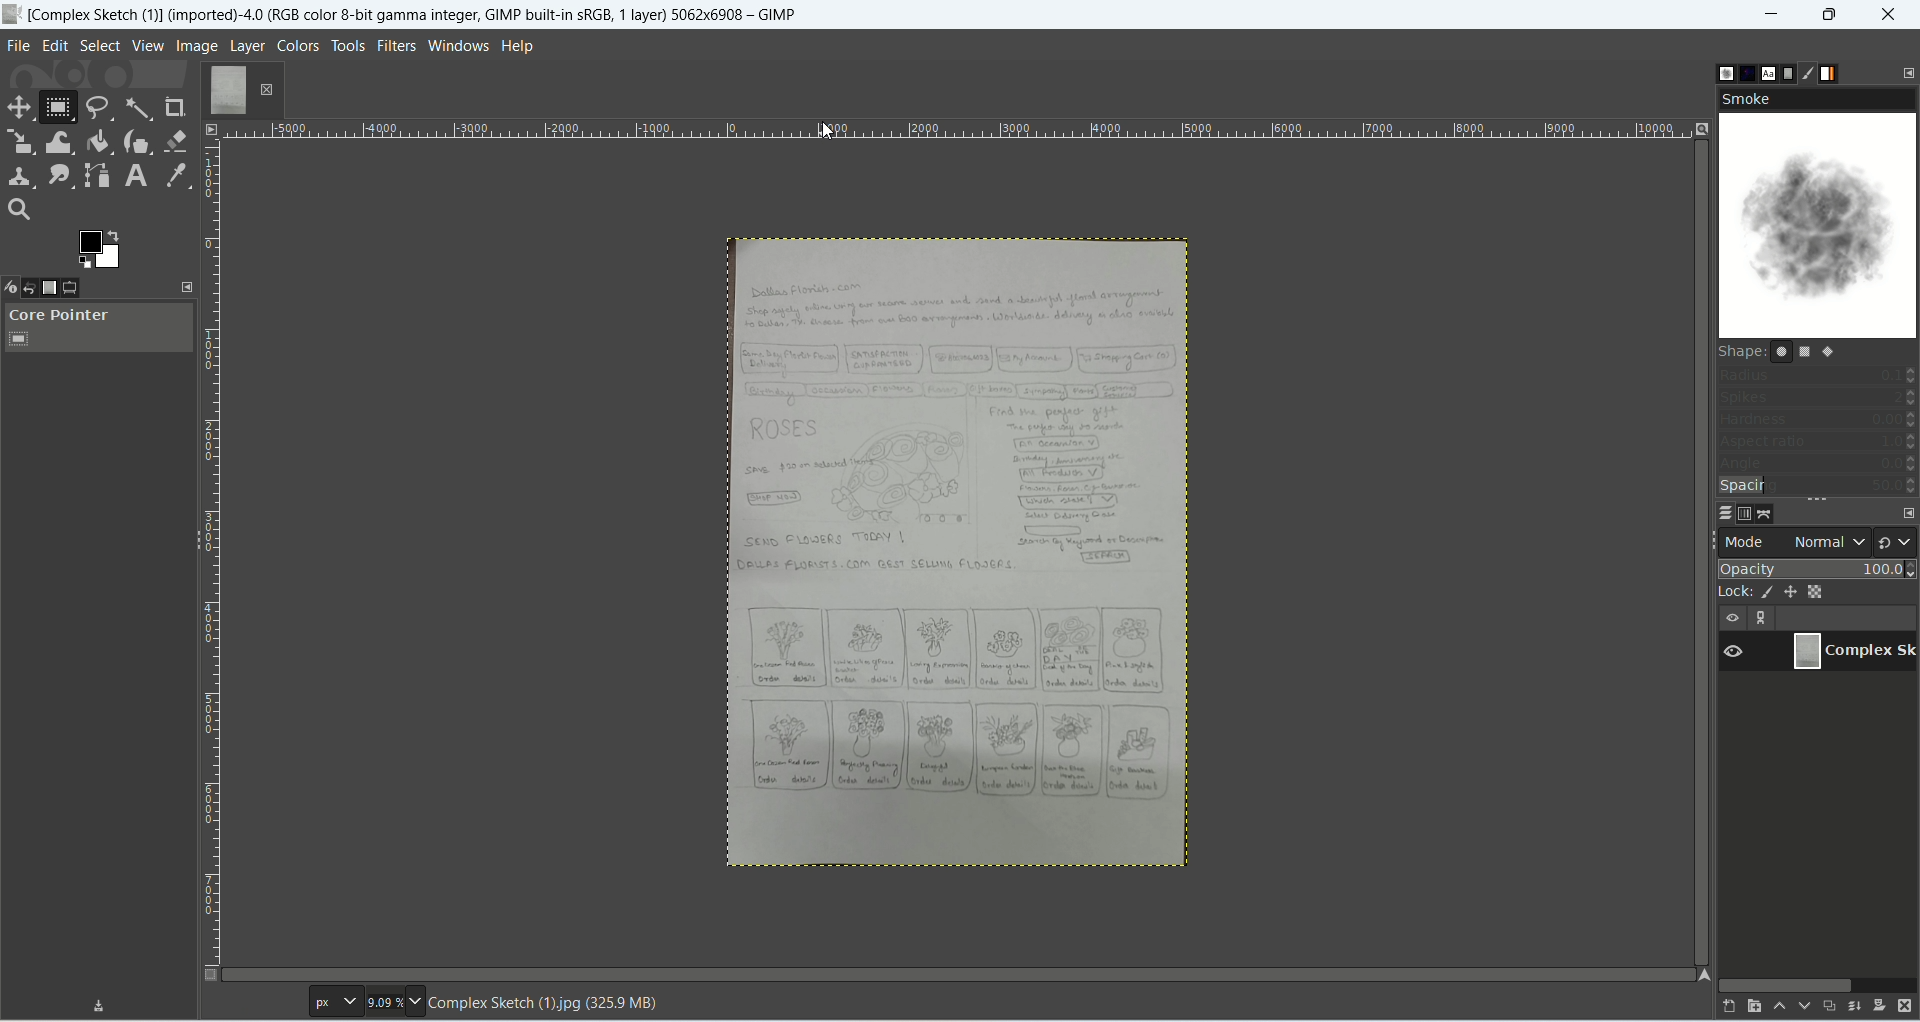 Image resolution: width=1920 pixels, height=1022 pixels. What do you see at coordinates (299, 45) in the screenshot?
I see `colors` at bounding box center [299, 45].